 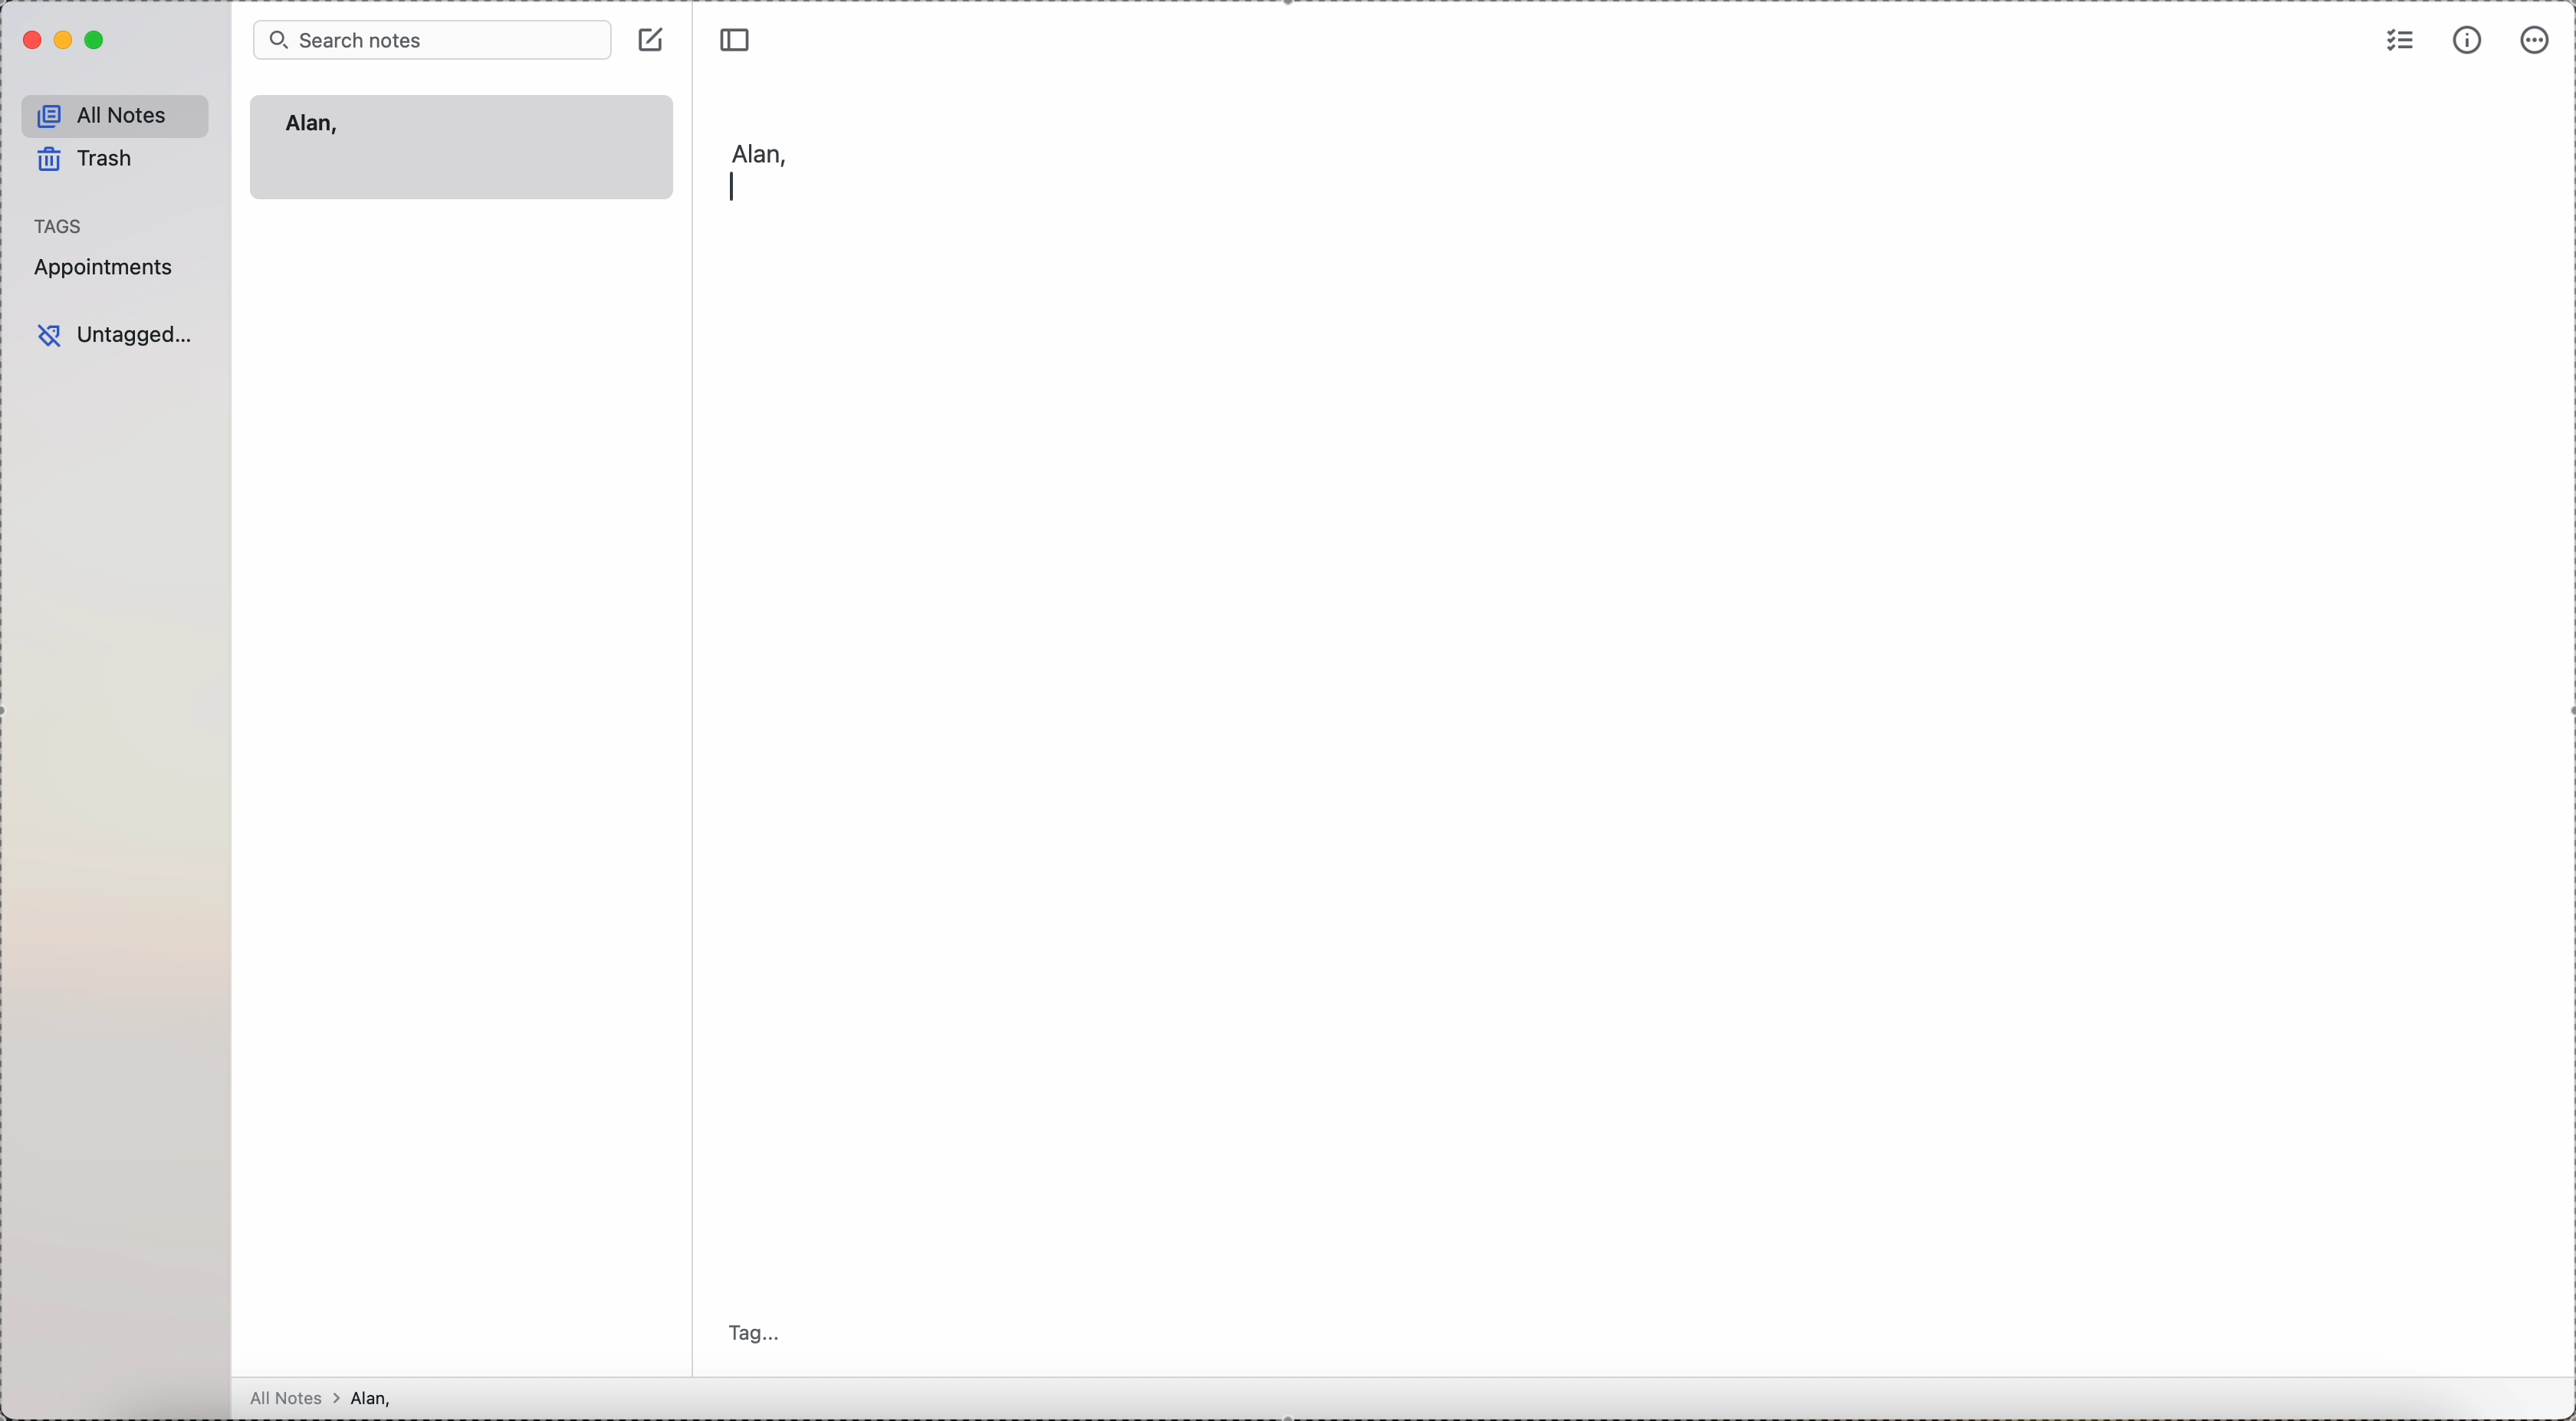 I want to click on maximize, so click(x=98, y=41).